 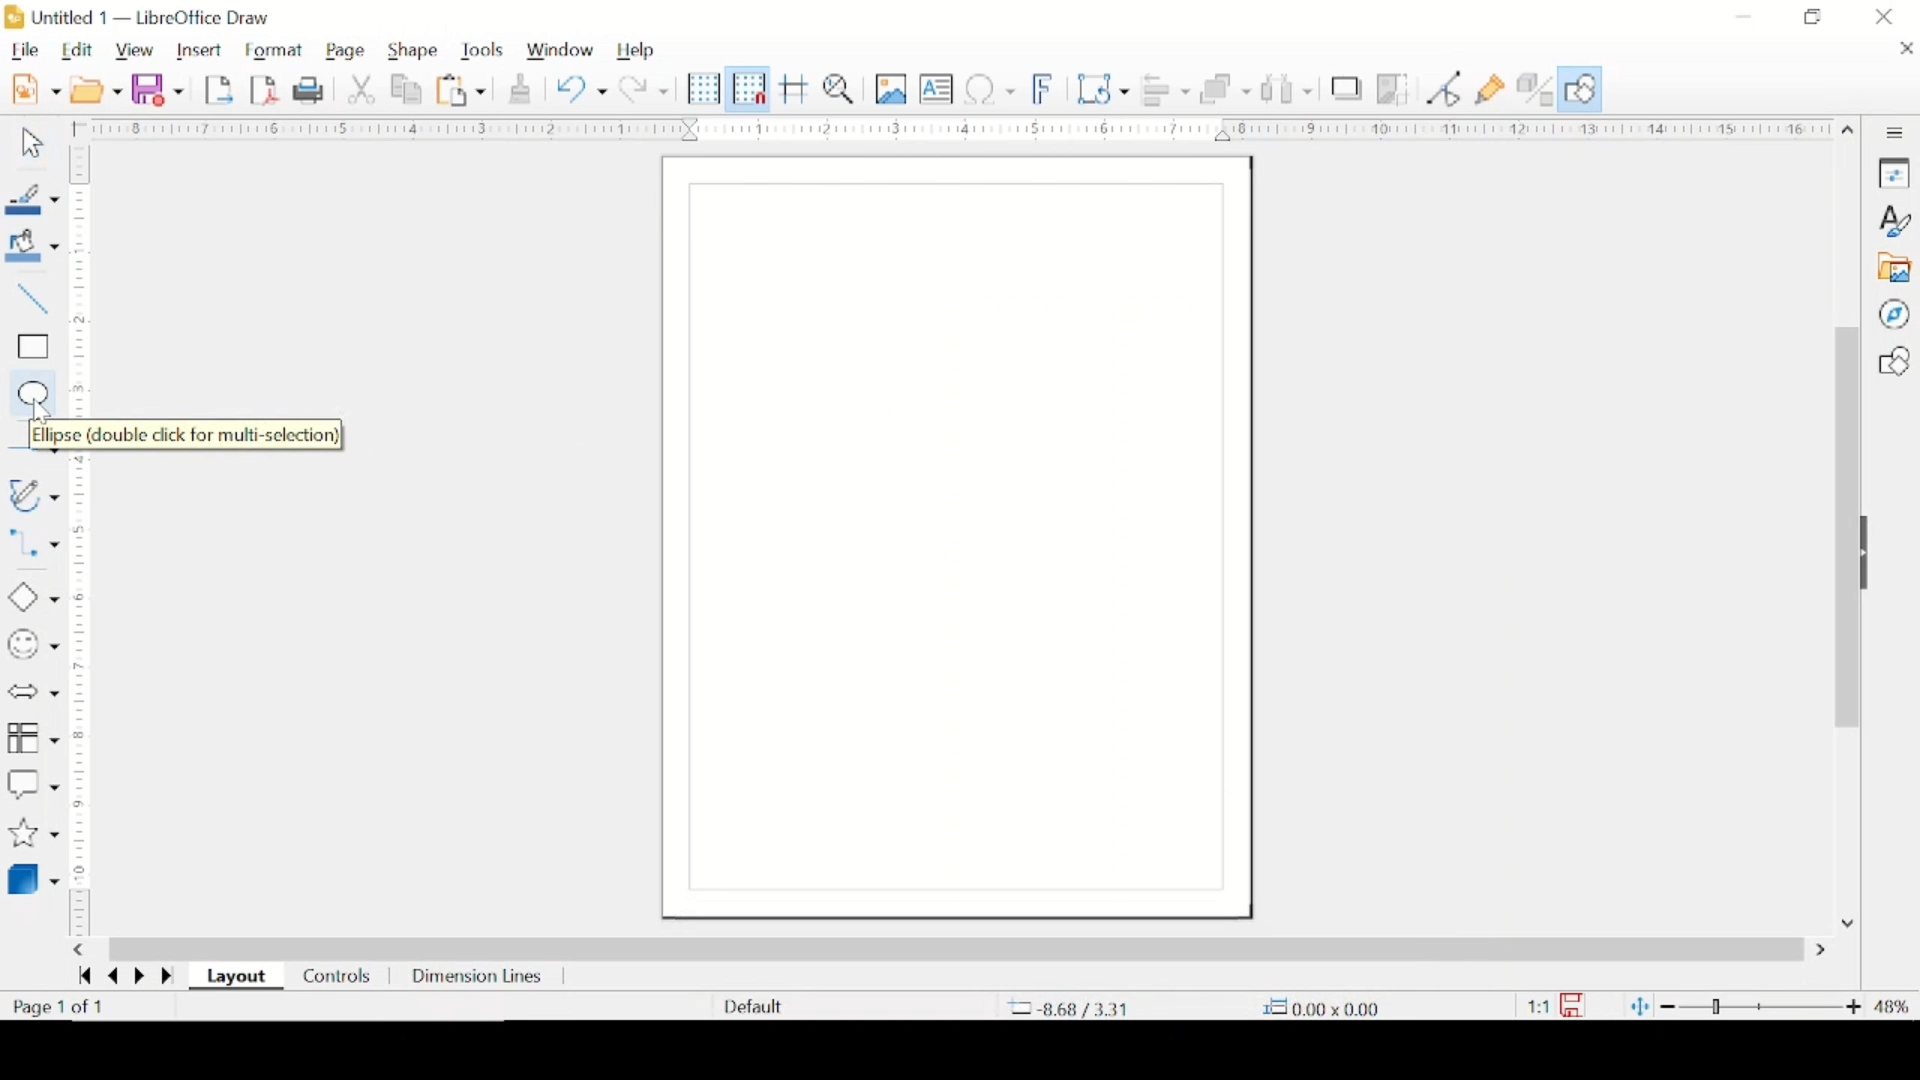 What do you see at coordinates (1897, 268) in the screenshot?
I see `gallery` at bounding box center [1897, 268].